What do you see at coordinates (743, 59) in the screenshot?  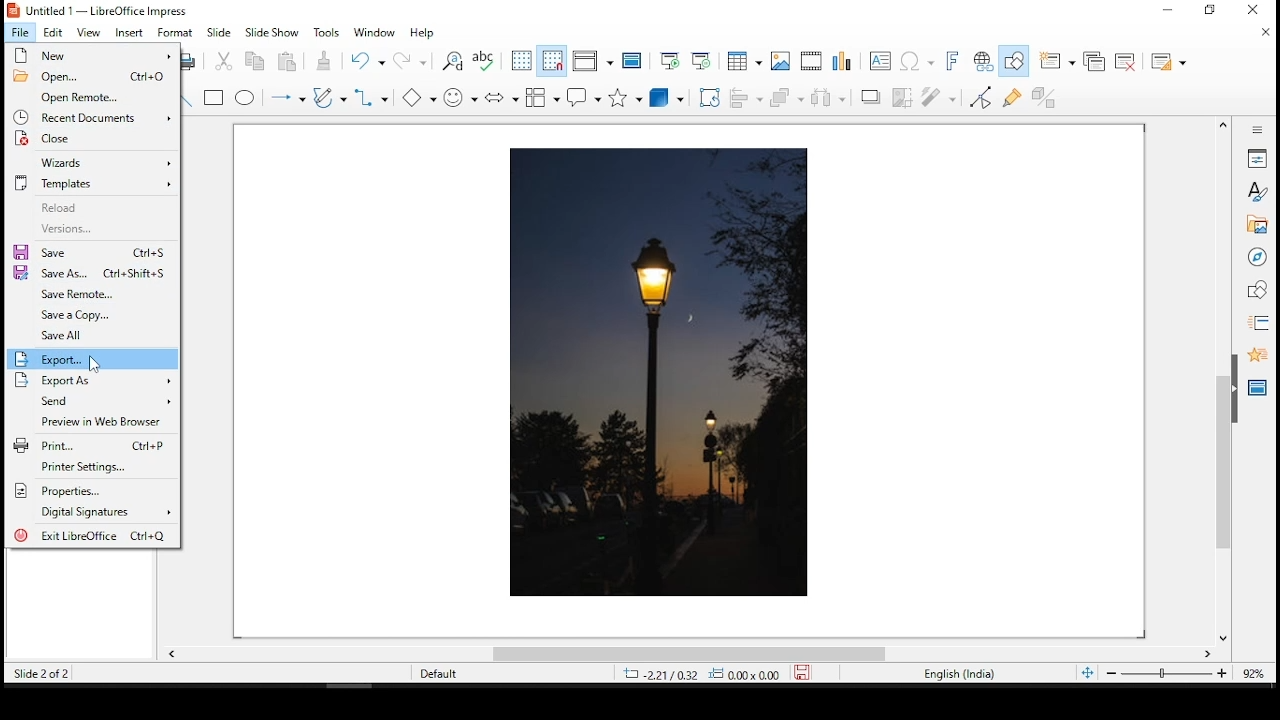 I see `tables` at bounding box center [743, 59].